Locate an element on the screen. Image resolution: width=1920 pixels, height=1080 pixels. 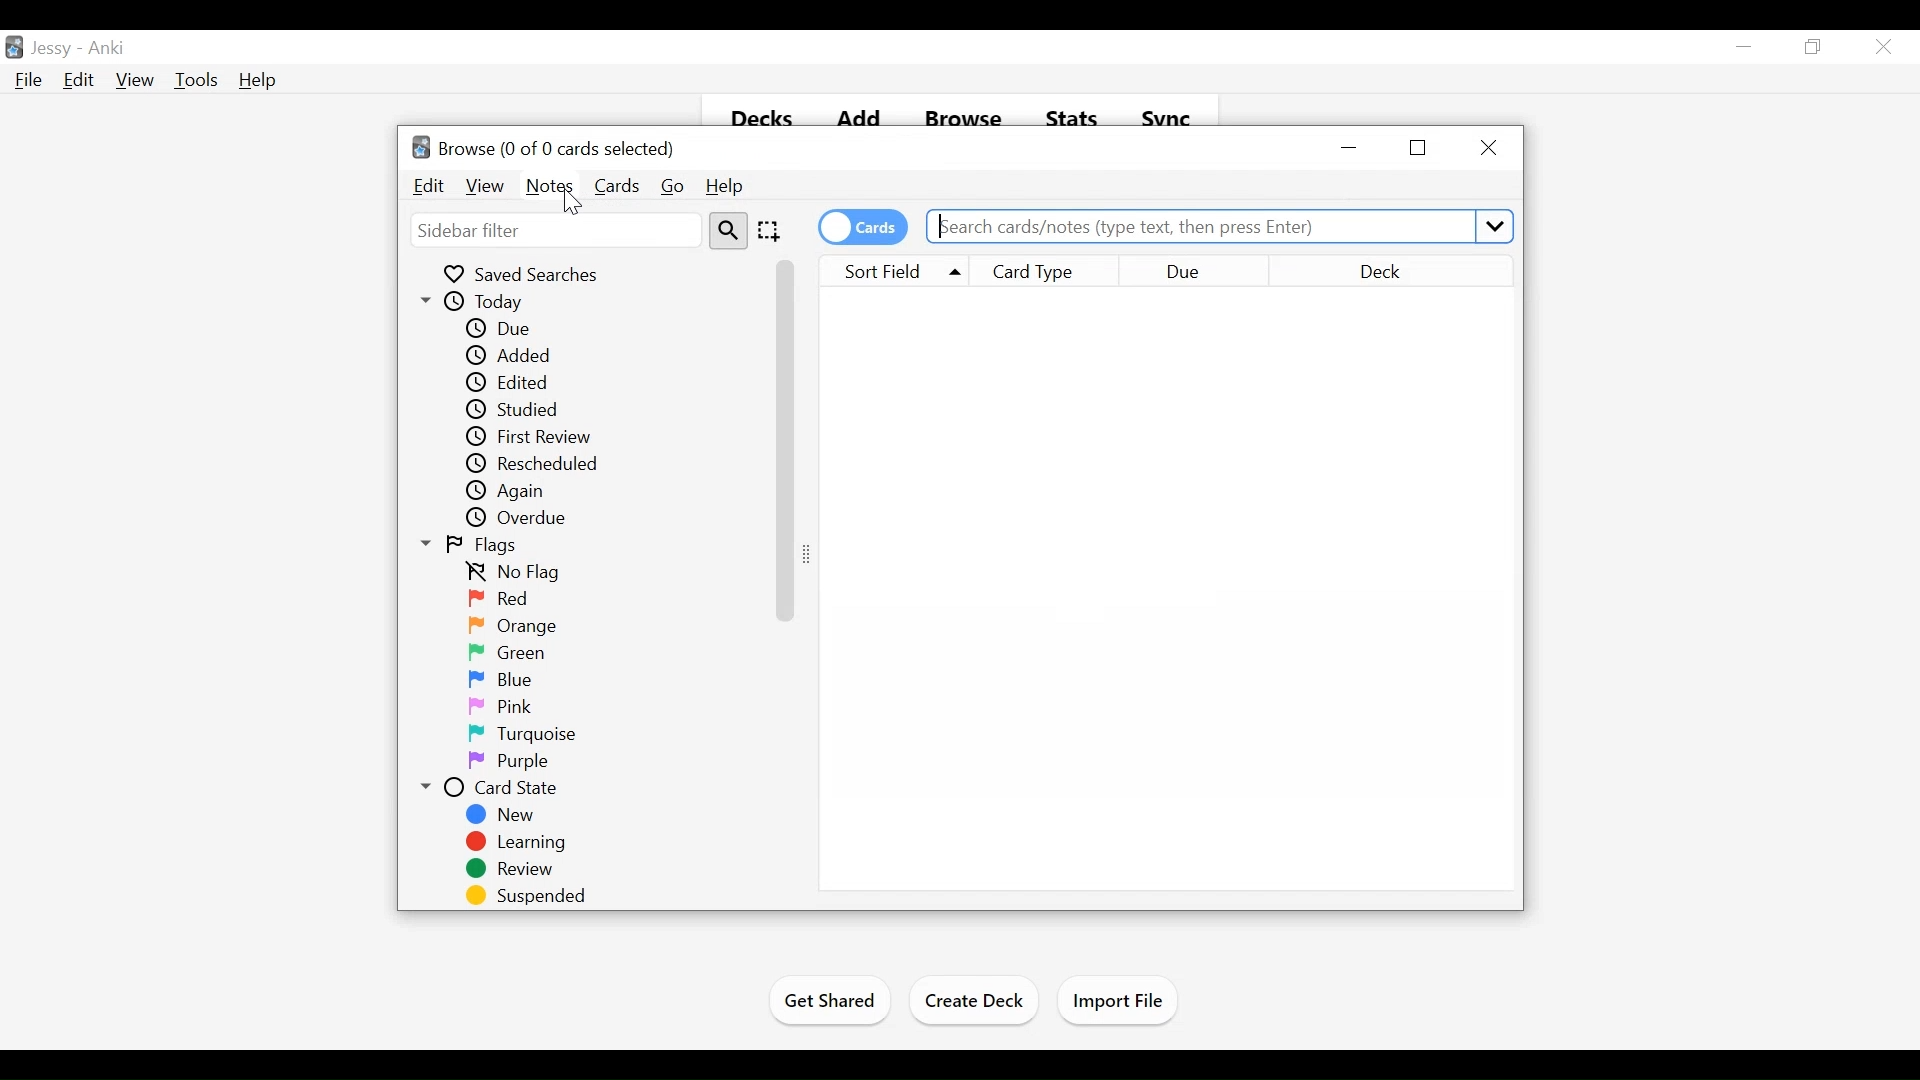
Get Shared is located at coordinates (827, 1004).